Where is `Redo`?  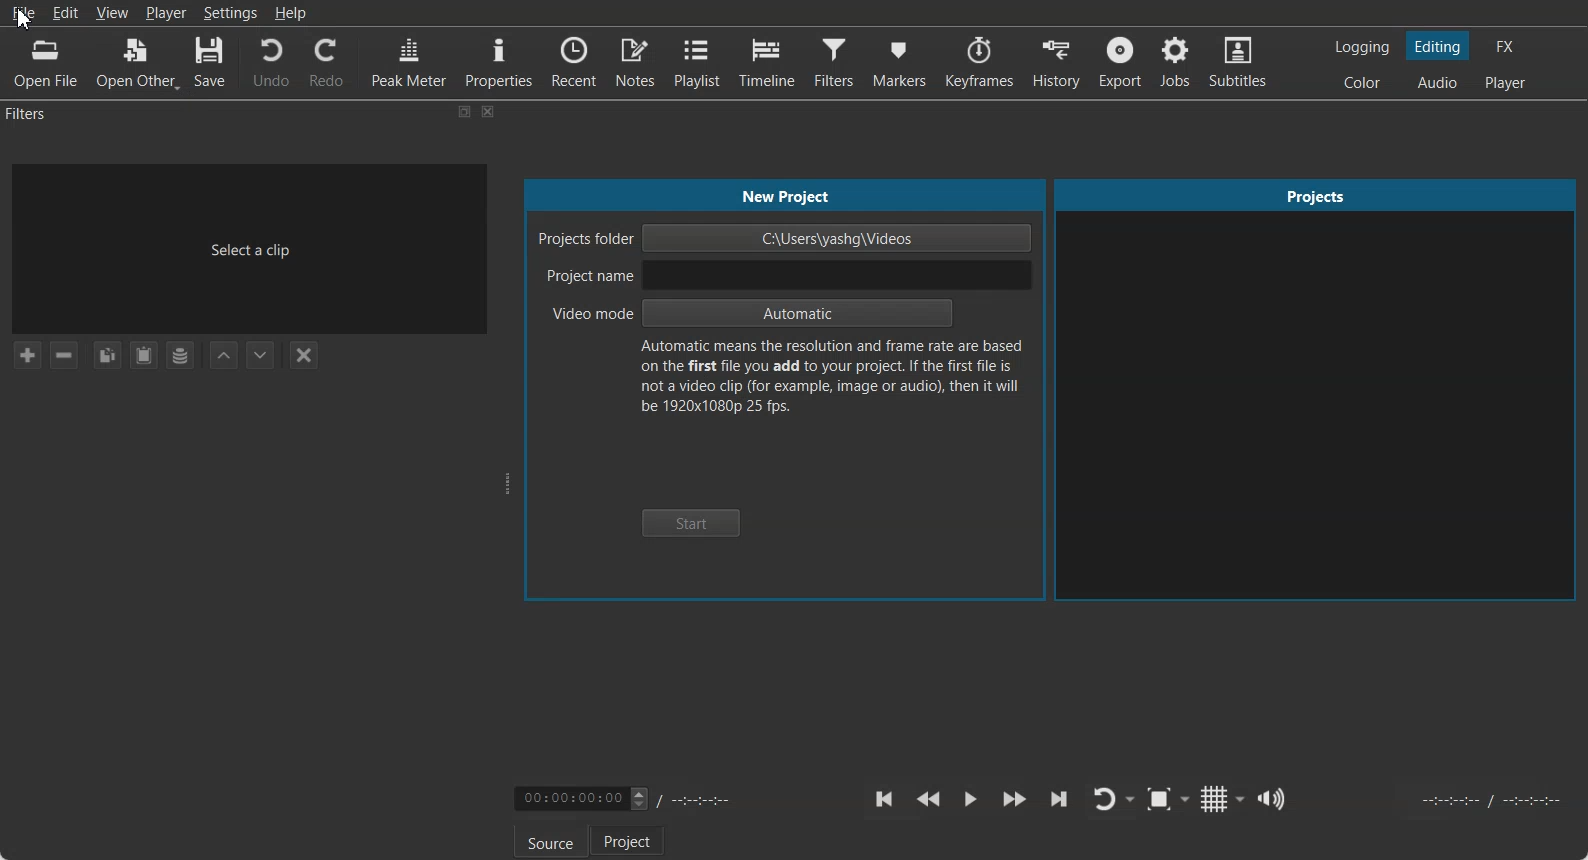 Redo is located at coordinates (328, 62).